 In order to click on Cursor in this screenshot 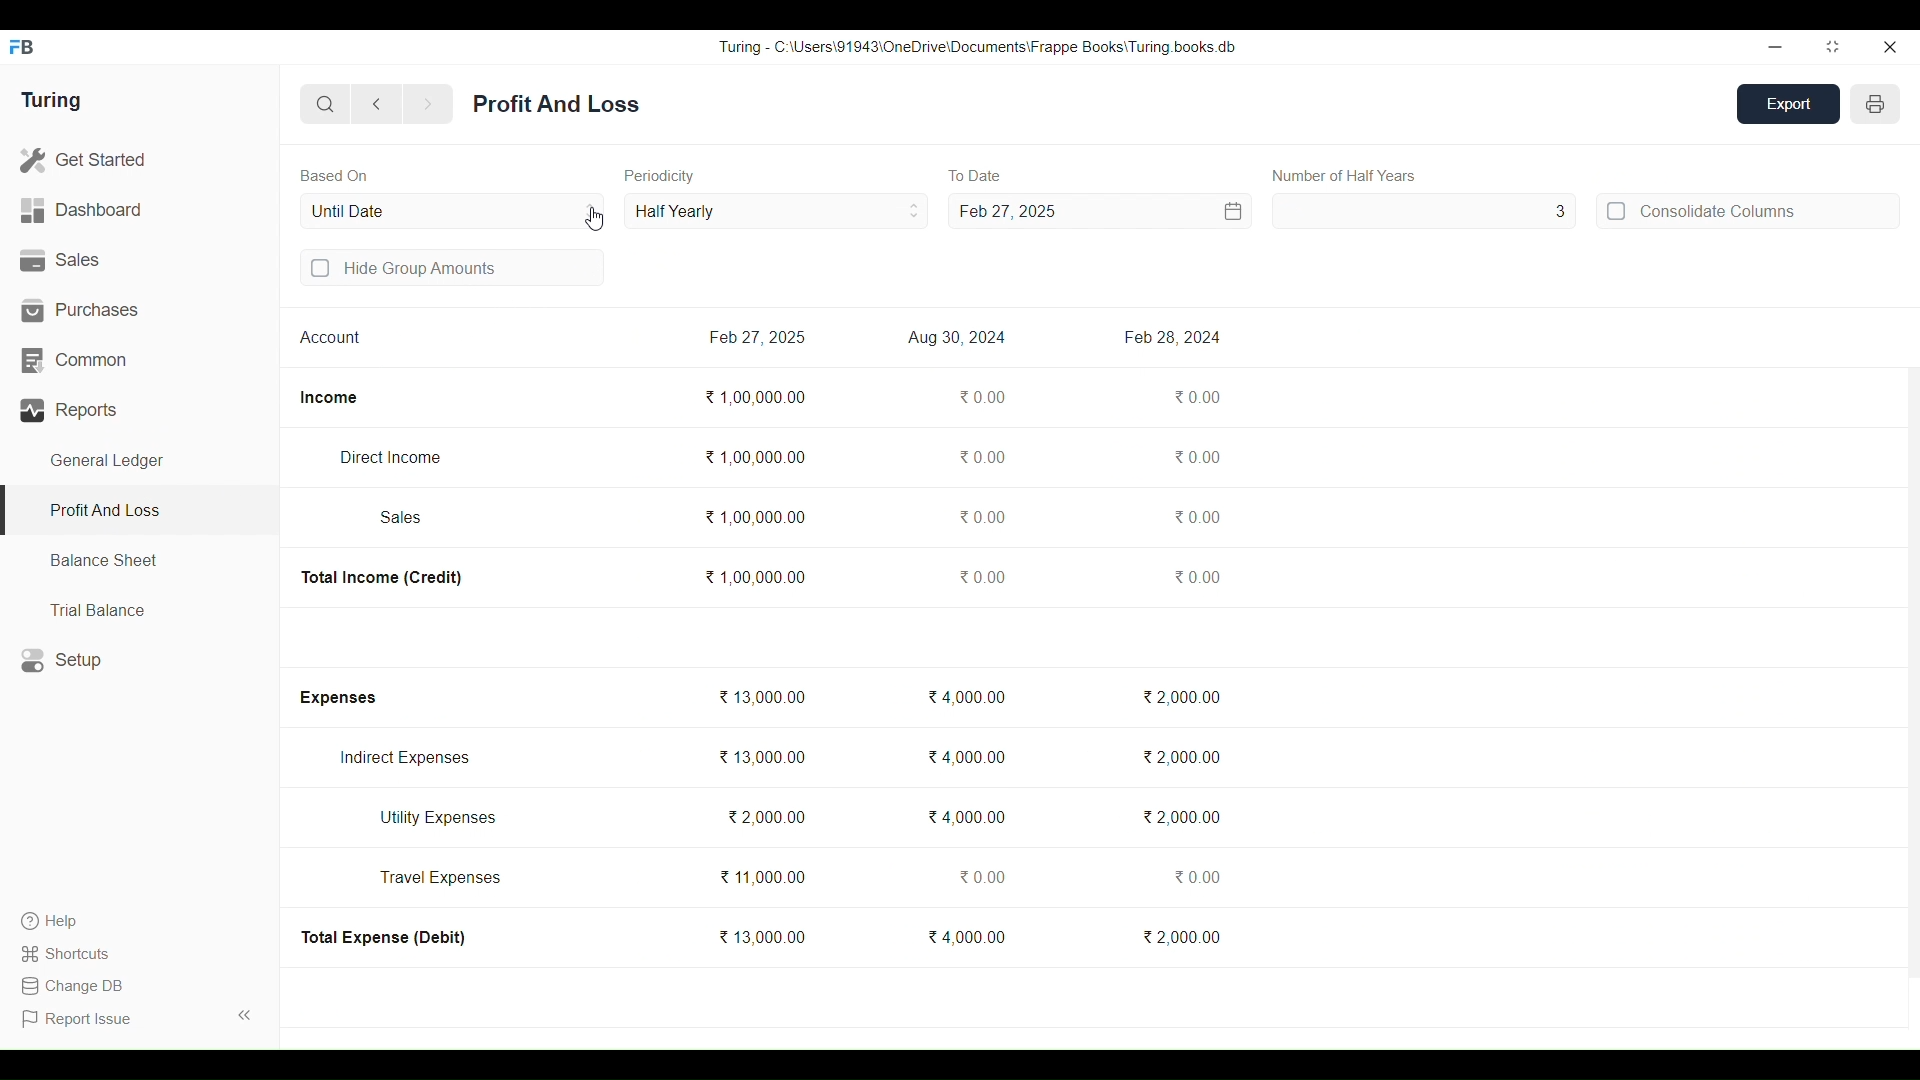, I will do `click(595, 219)`.